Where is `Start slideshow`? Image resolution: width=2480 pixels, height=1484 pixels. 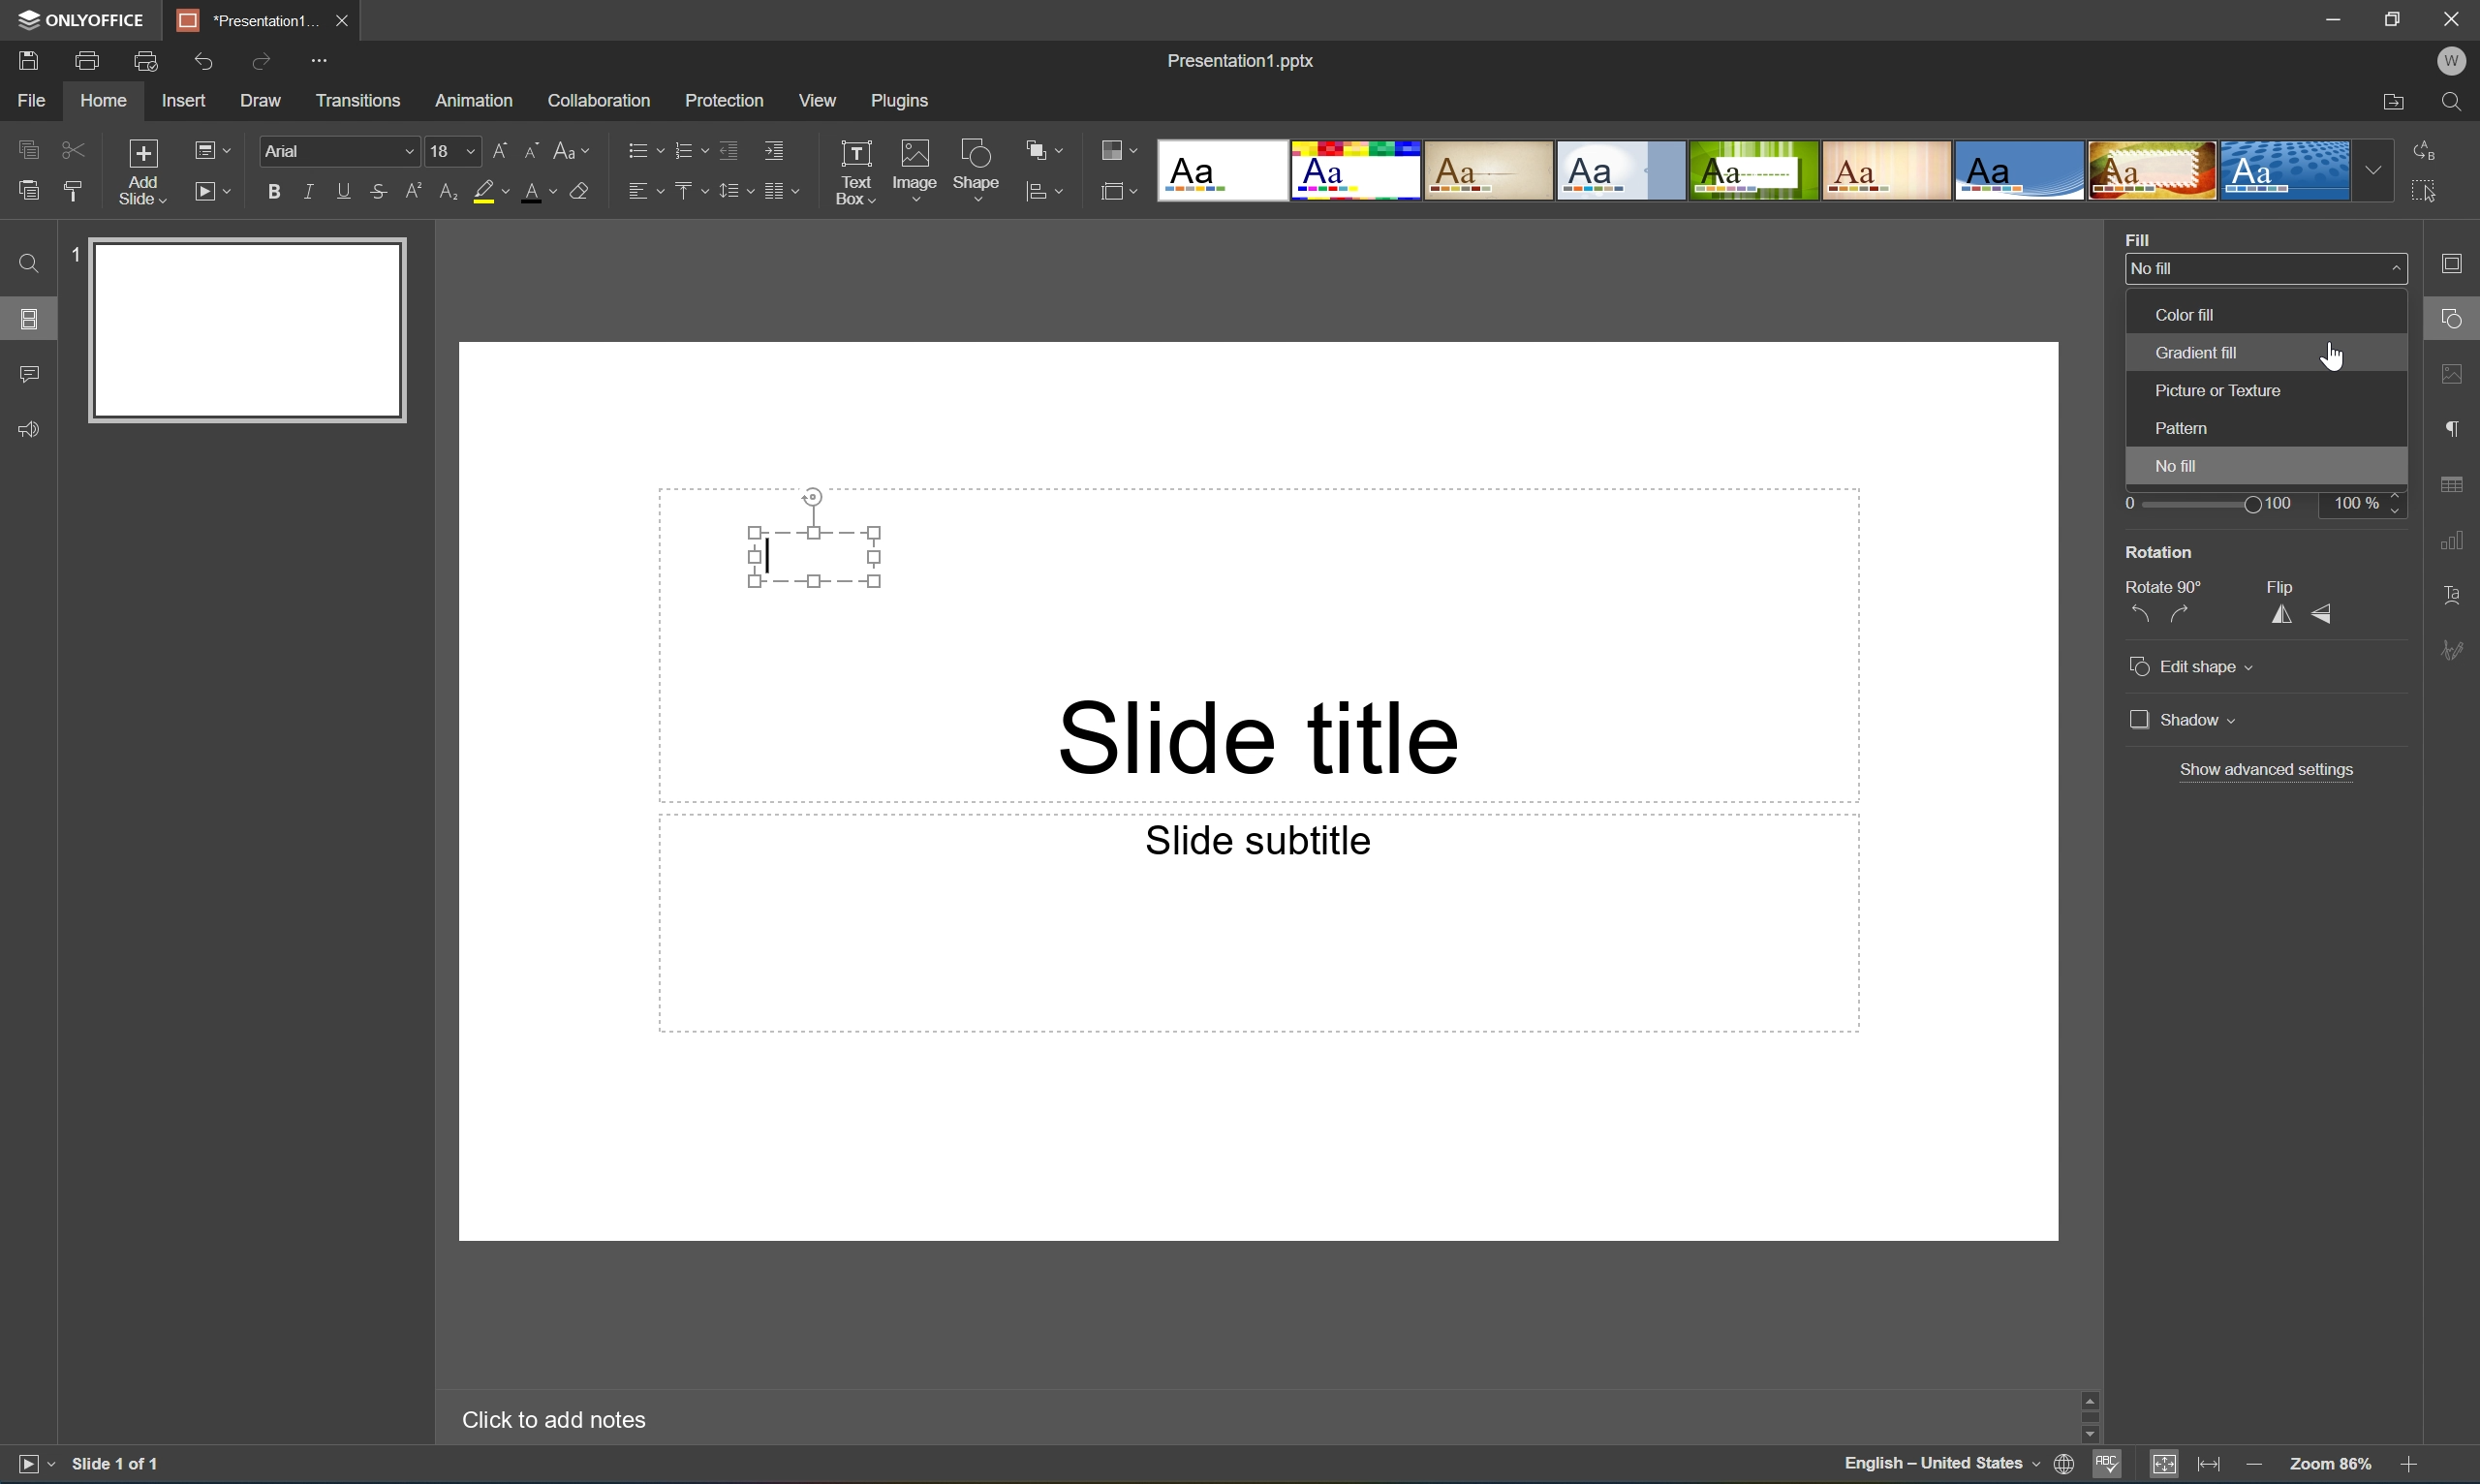
Start slideshow is located at coordinates (33, 1462).